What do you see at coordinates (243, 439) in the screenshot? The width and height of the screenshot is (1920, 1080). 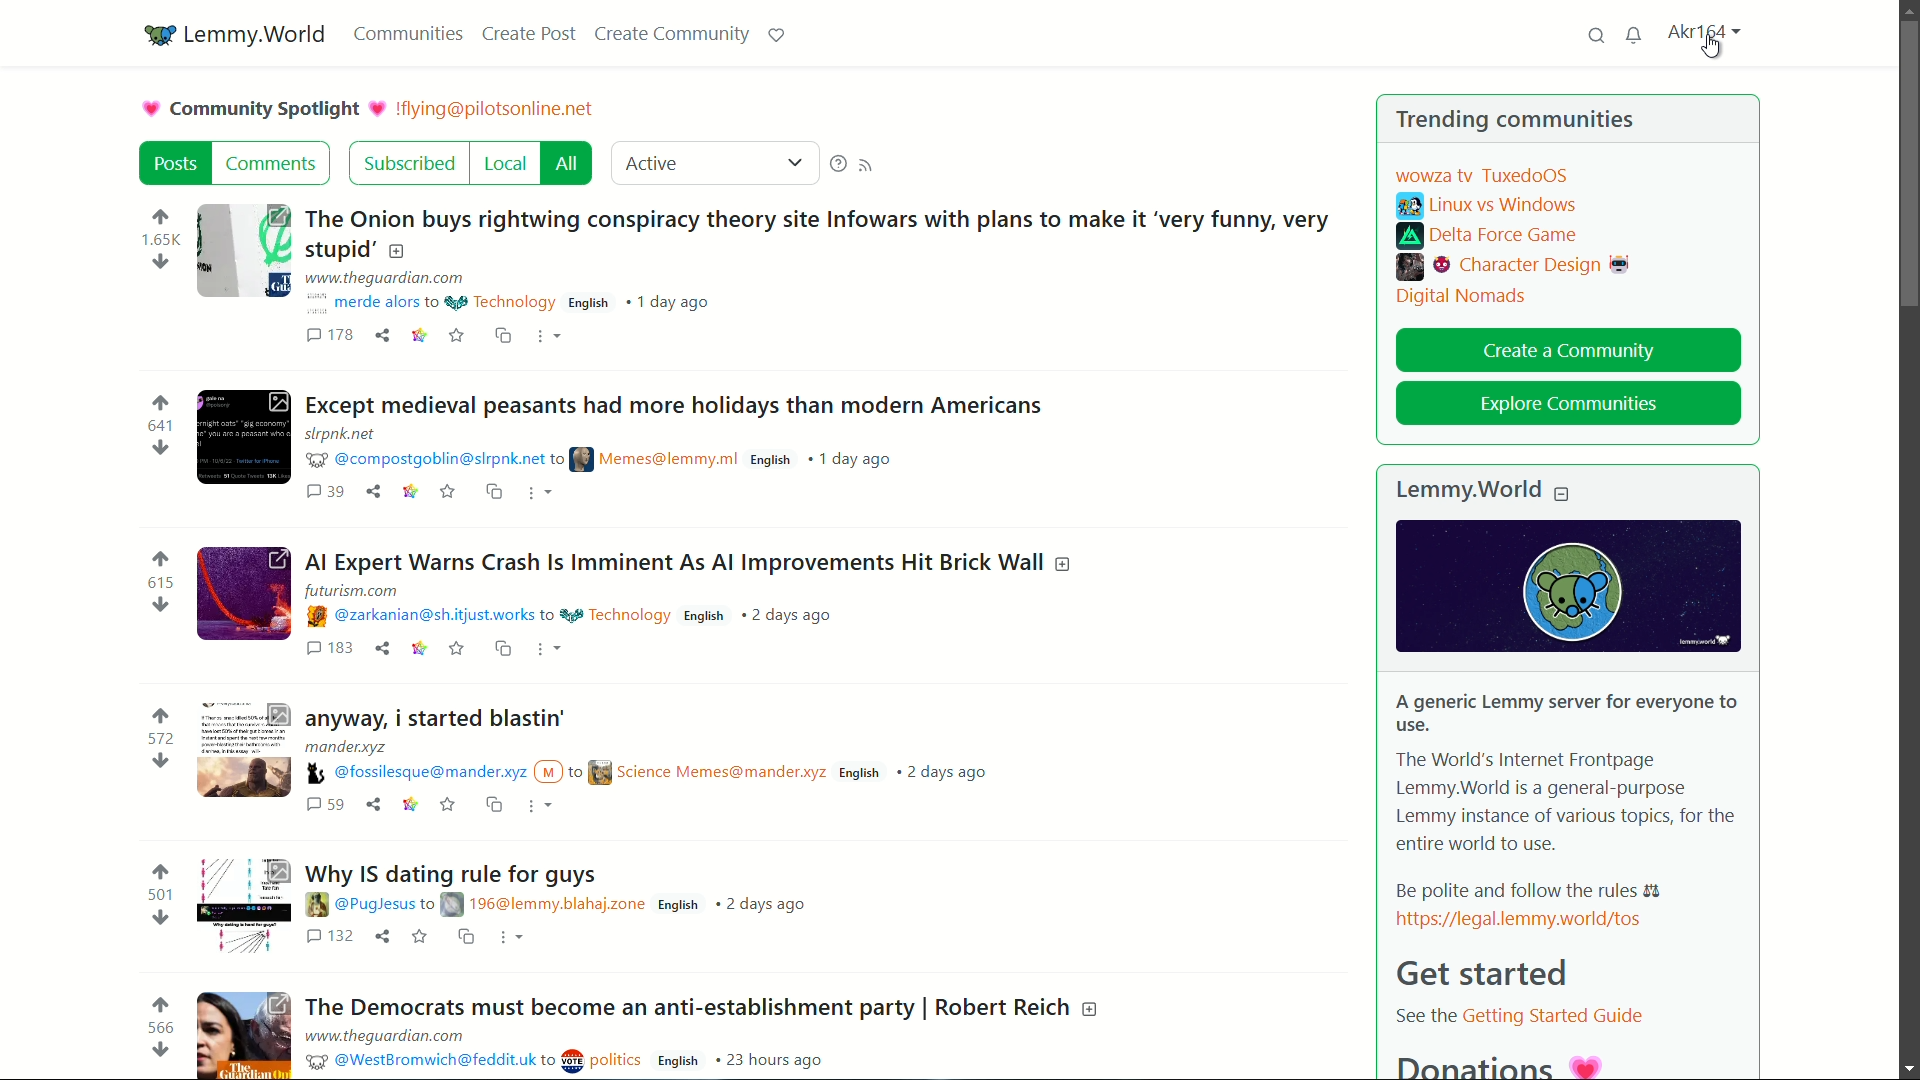 I see `image` at bounding box center [243, 439].